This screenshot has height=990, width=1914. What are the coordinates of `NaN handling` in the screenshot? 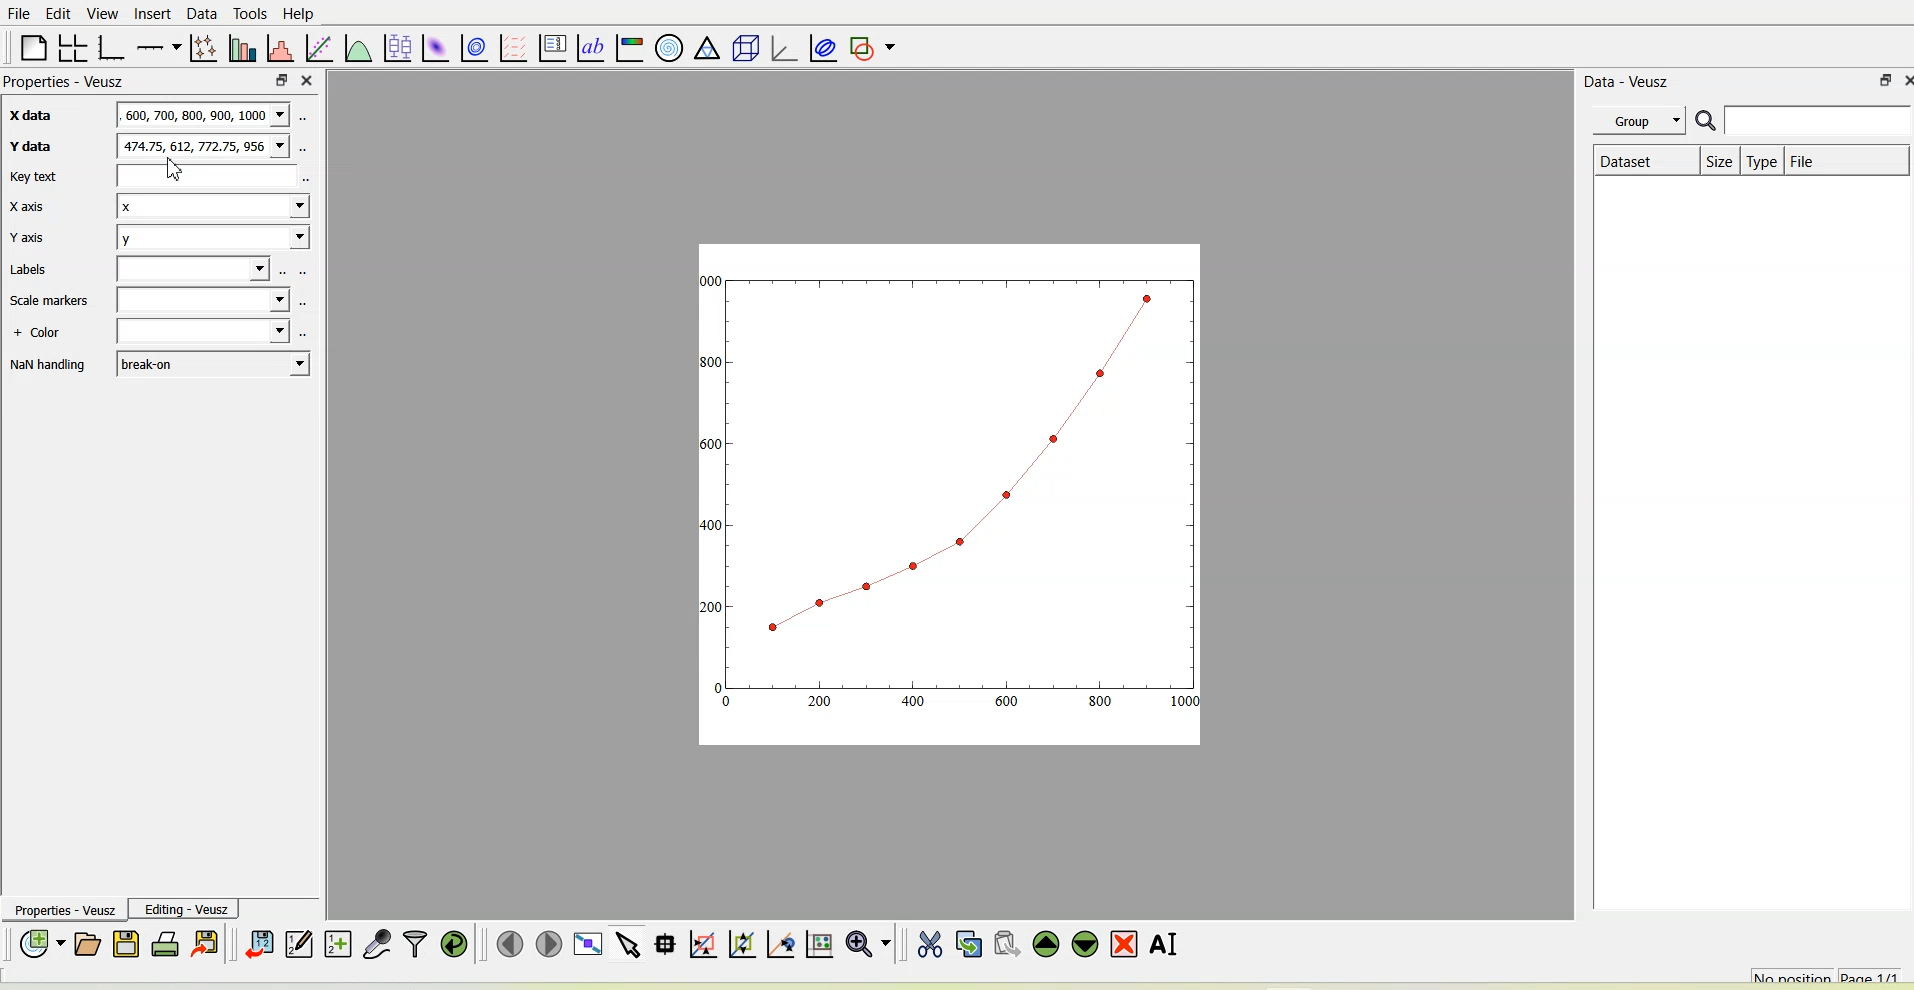 It's located at (48, 365).